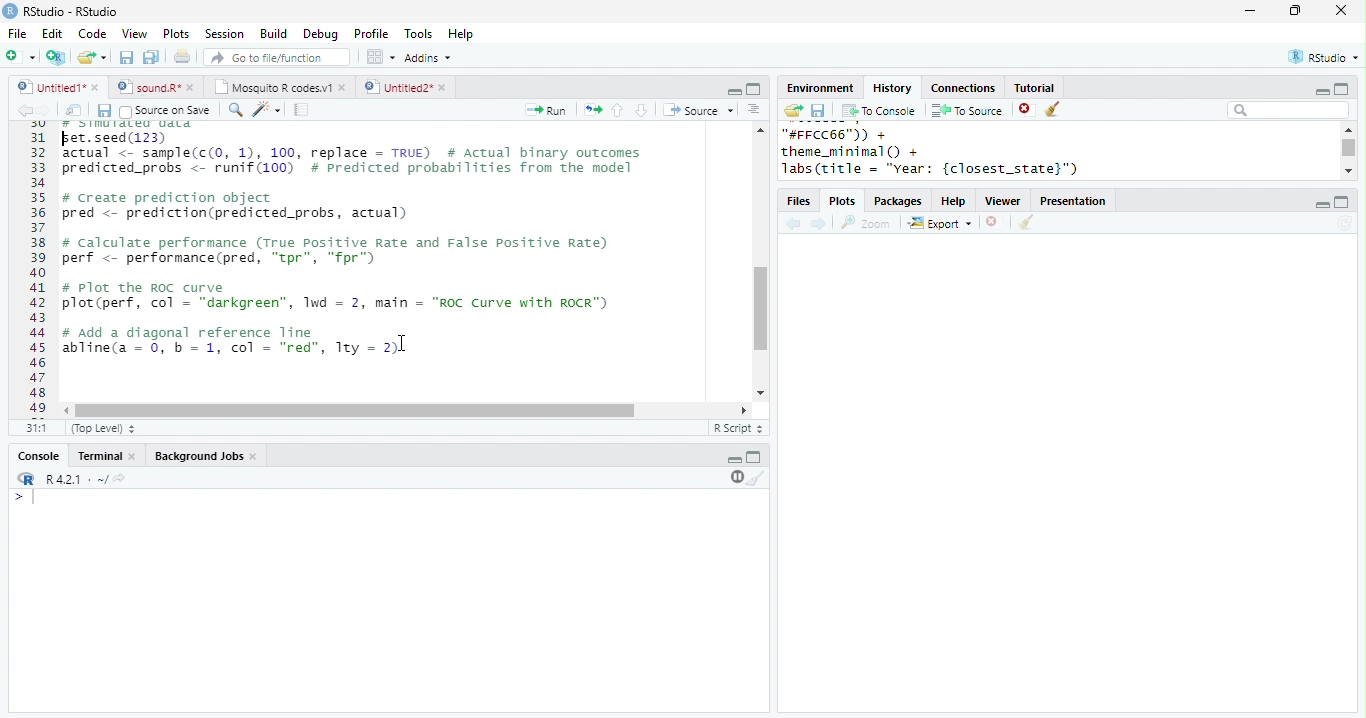  Describe the element at coordinates (754, 456) in the screenshot. I see `maximize` at that location.